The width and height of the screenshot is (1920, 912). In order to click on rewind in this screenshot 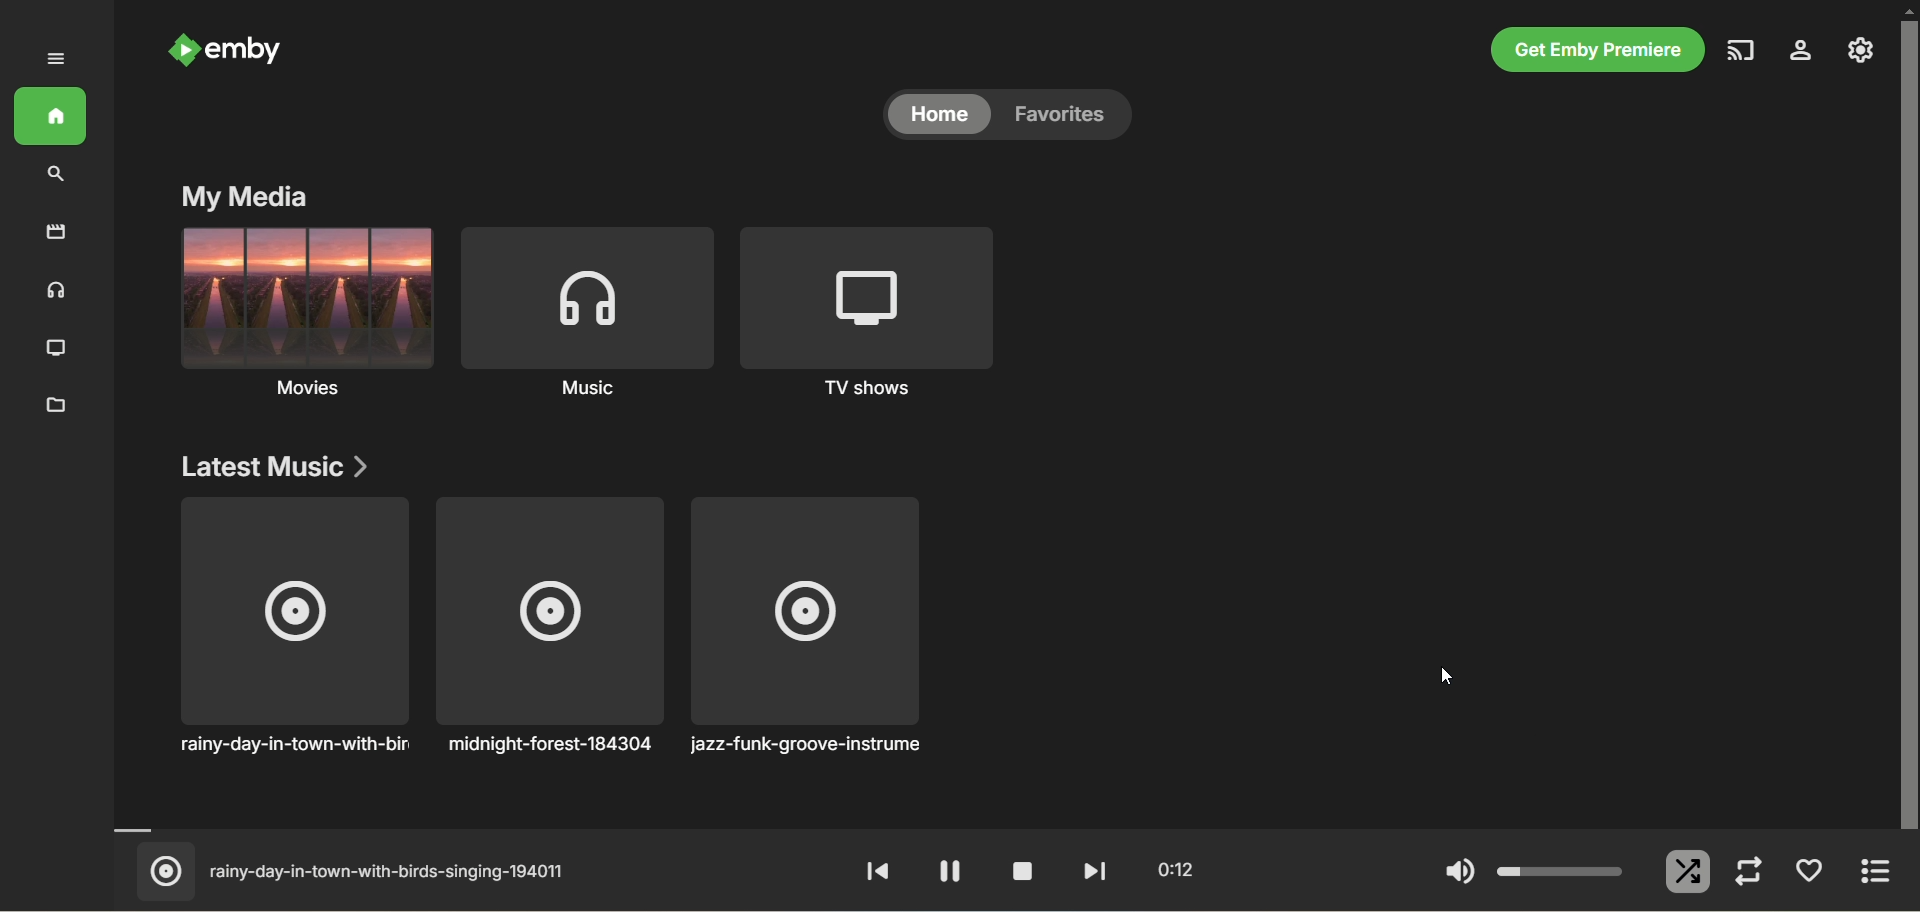, I will do `click(877, 871)`.